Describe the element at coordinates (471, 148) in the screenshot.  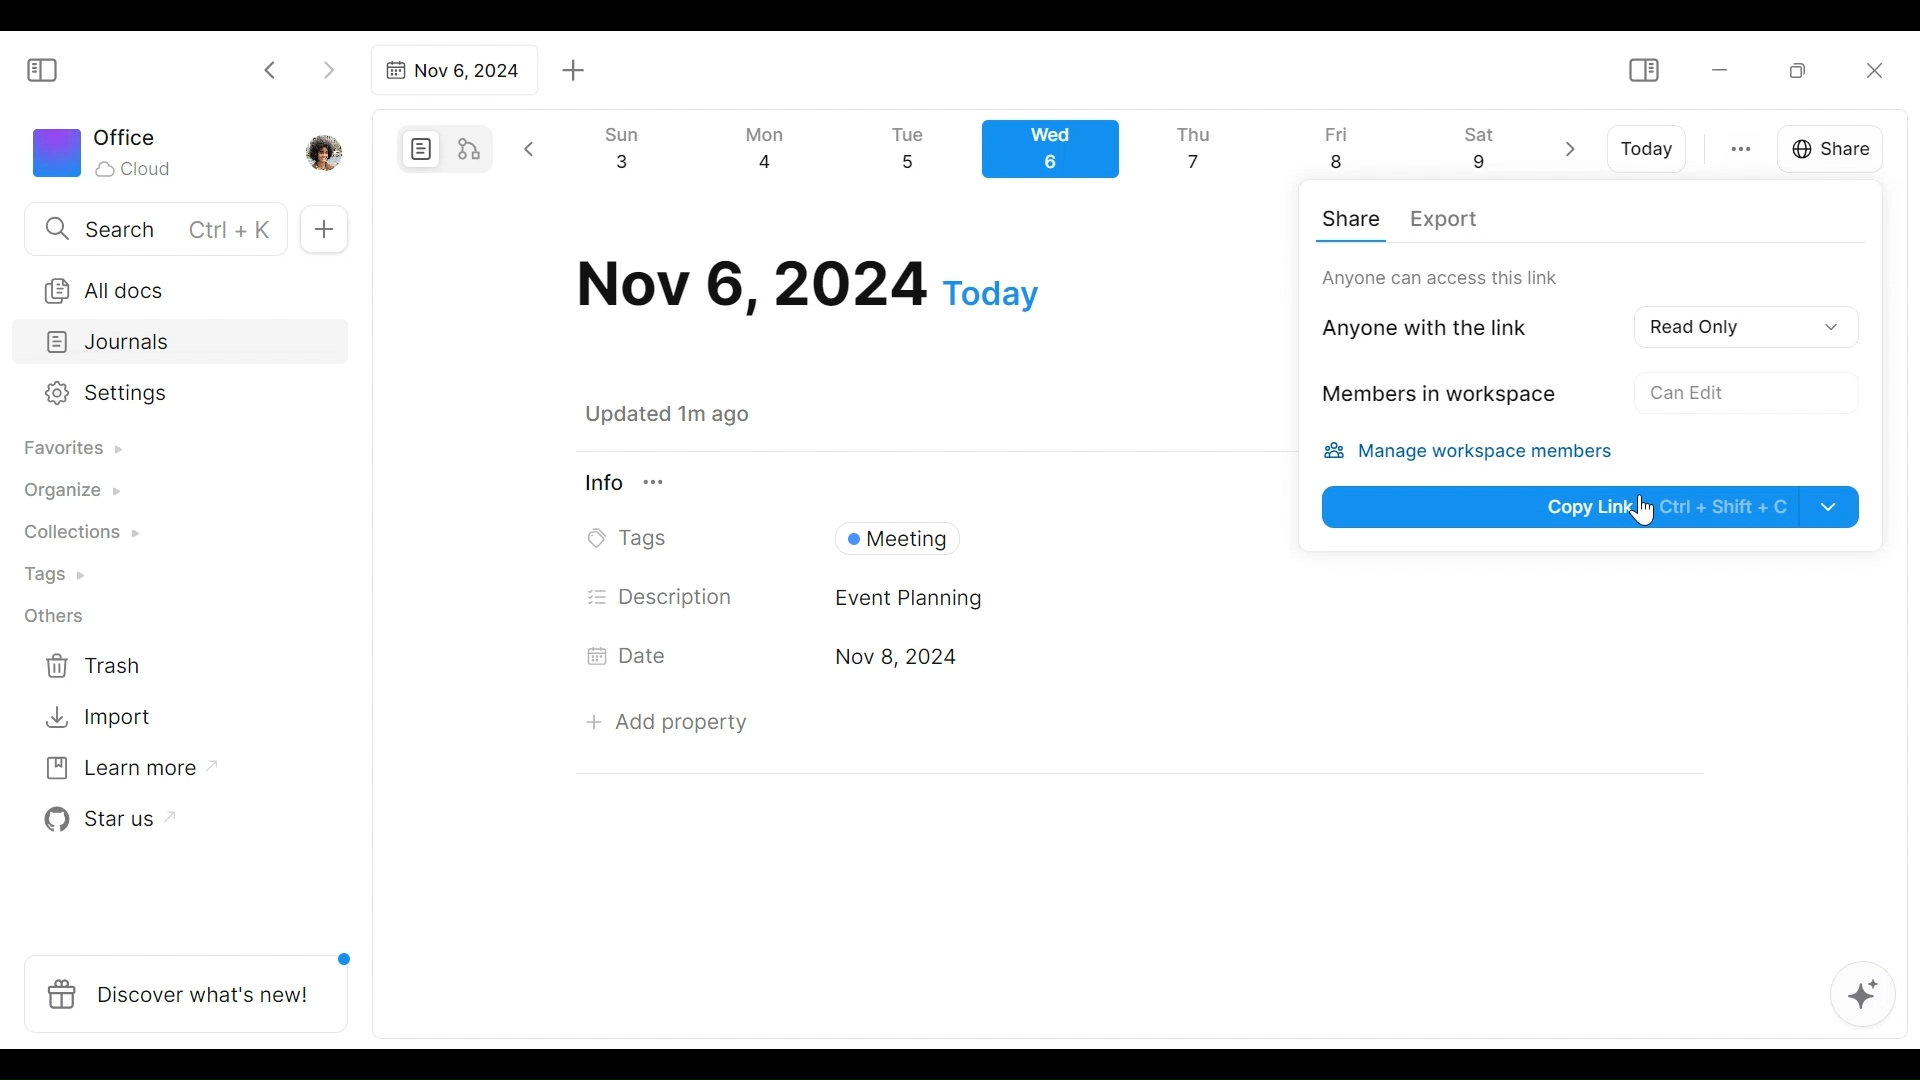
I see `Edgeless mode` at that location.